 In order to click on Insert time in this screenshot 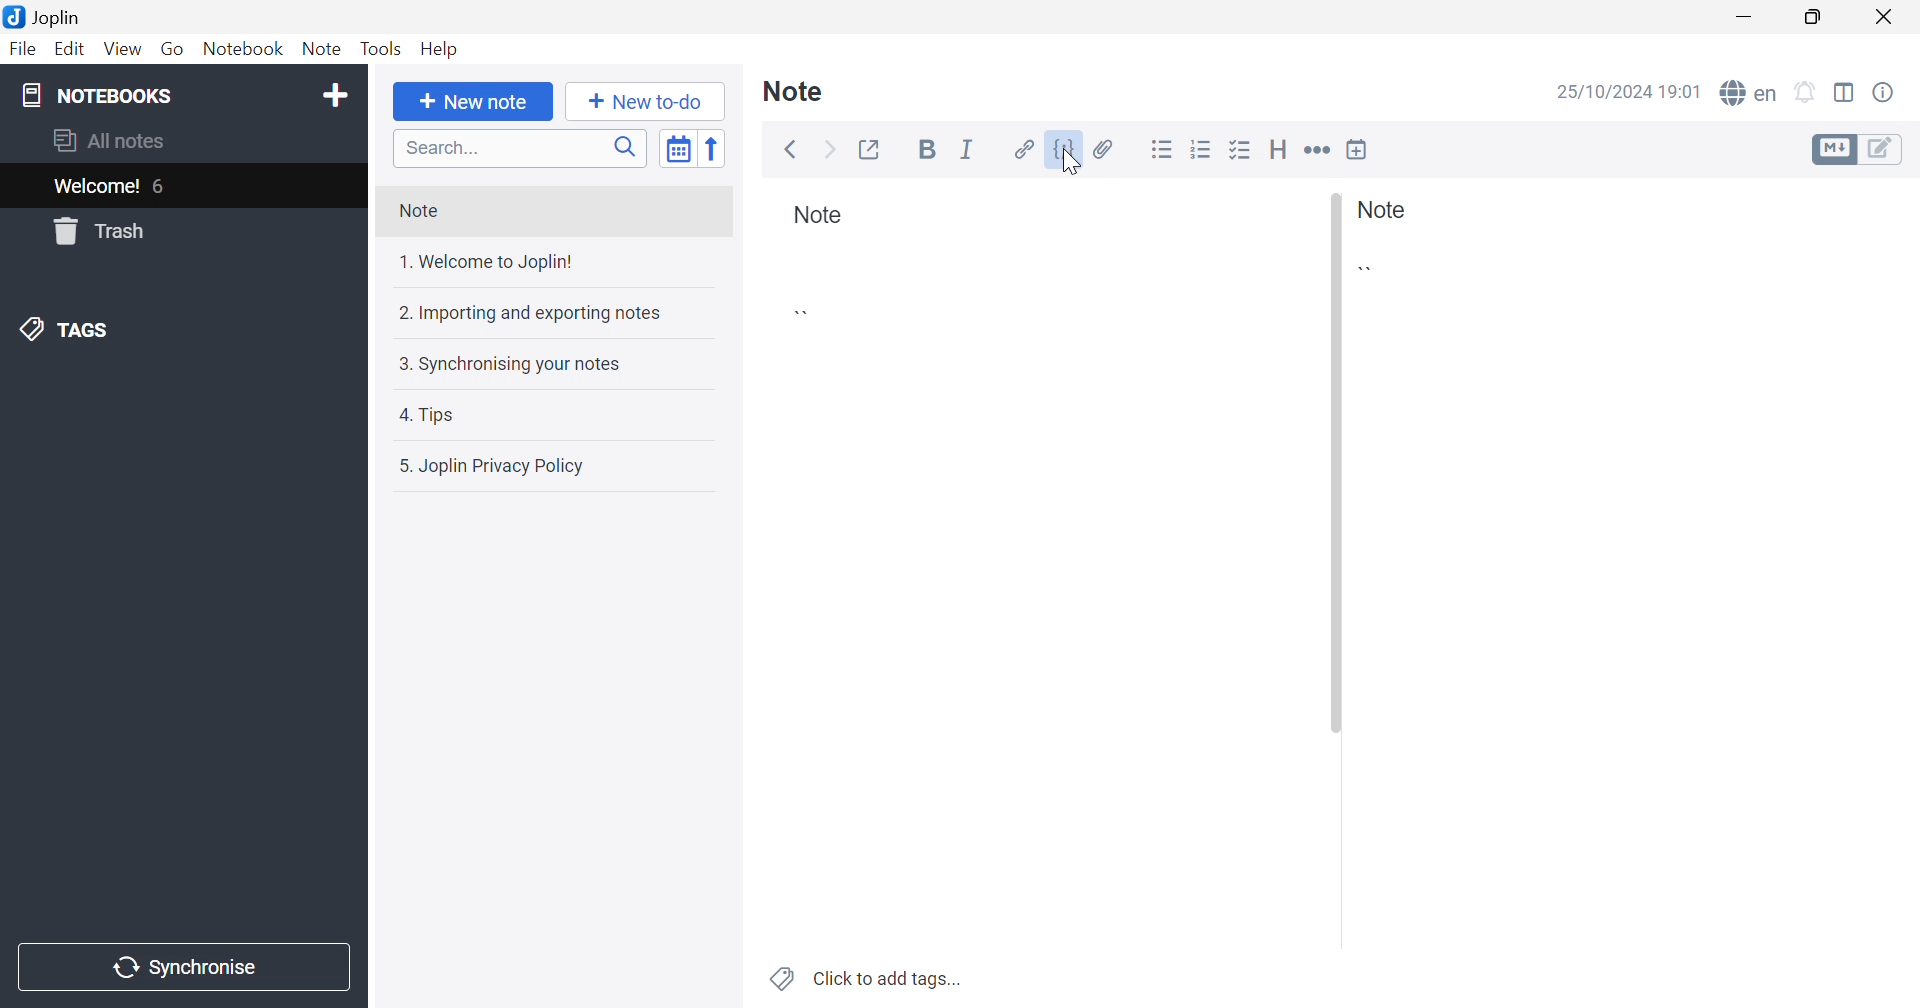, I will do `click(1358, 152)`.